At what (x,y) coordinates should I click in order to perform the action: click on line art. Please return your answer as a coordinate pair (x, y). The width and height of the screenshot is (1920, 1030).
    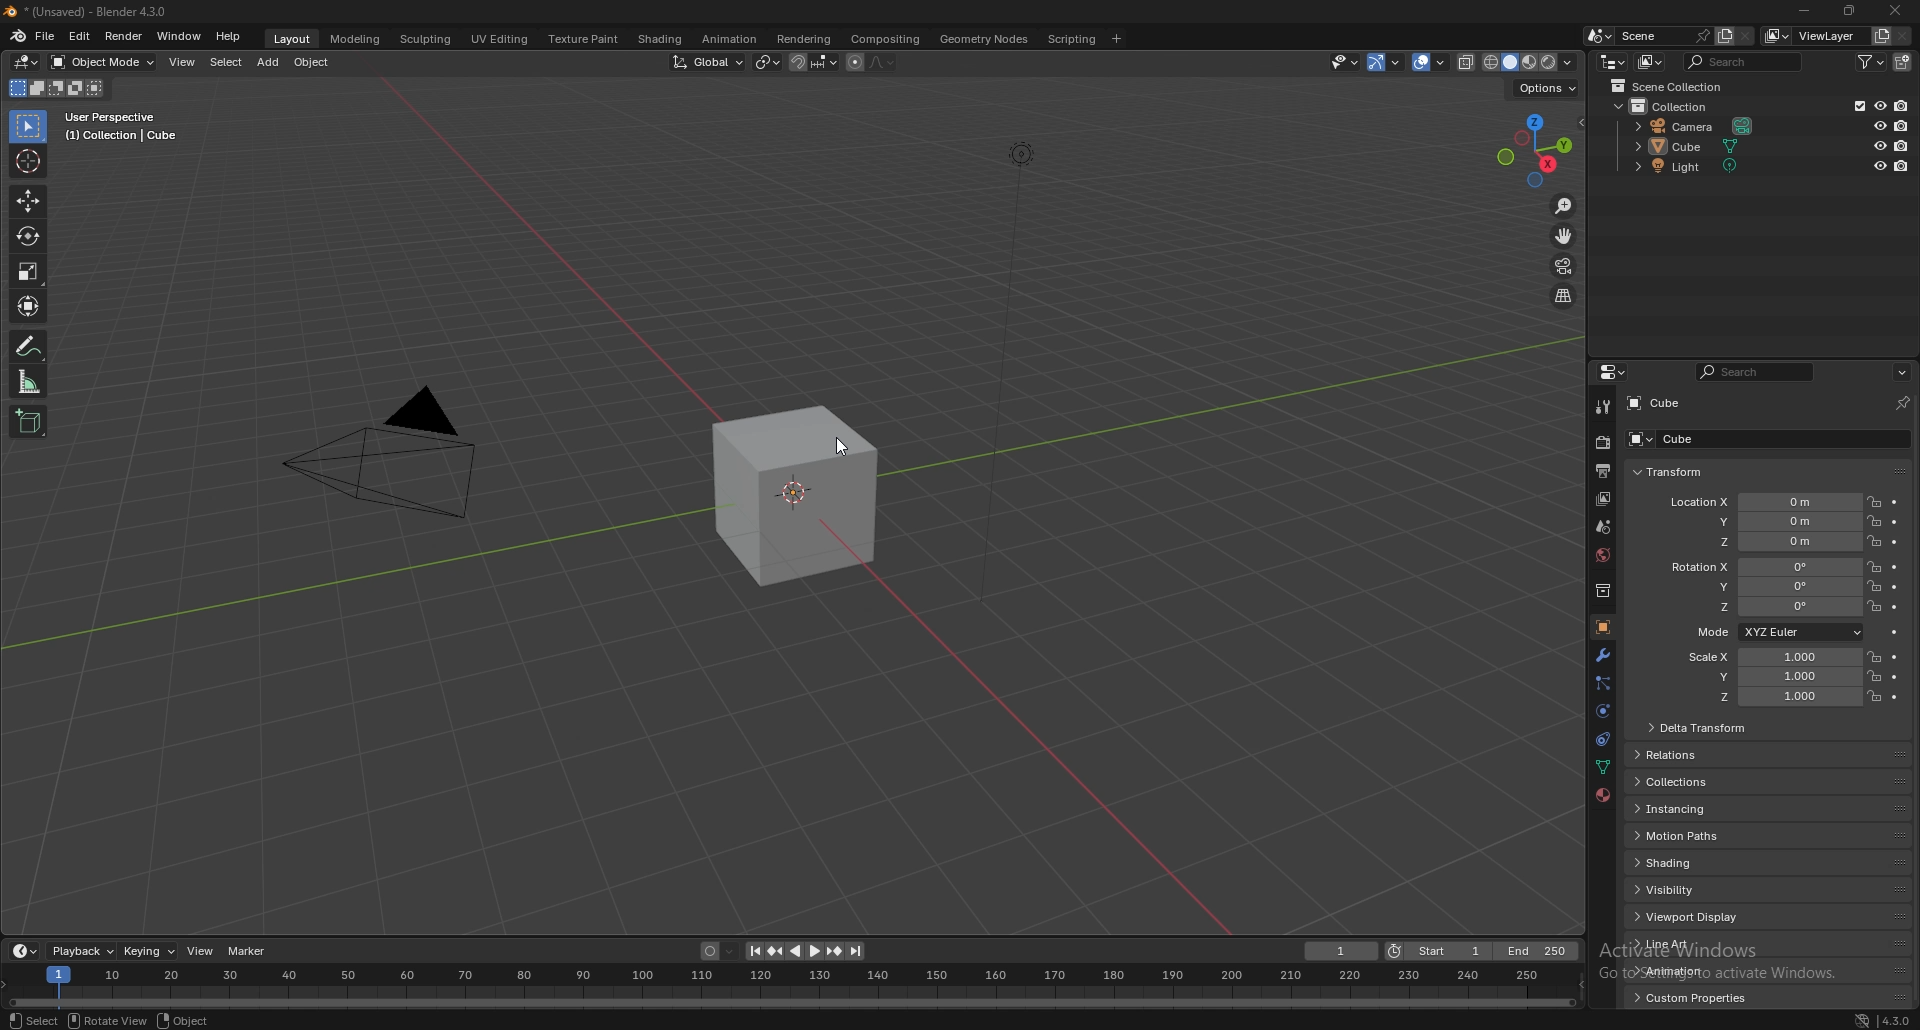
    Looking at the image, I should click on (1685, 945).